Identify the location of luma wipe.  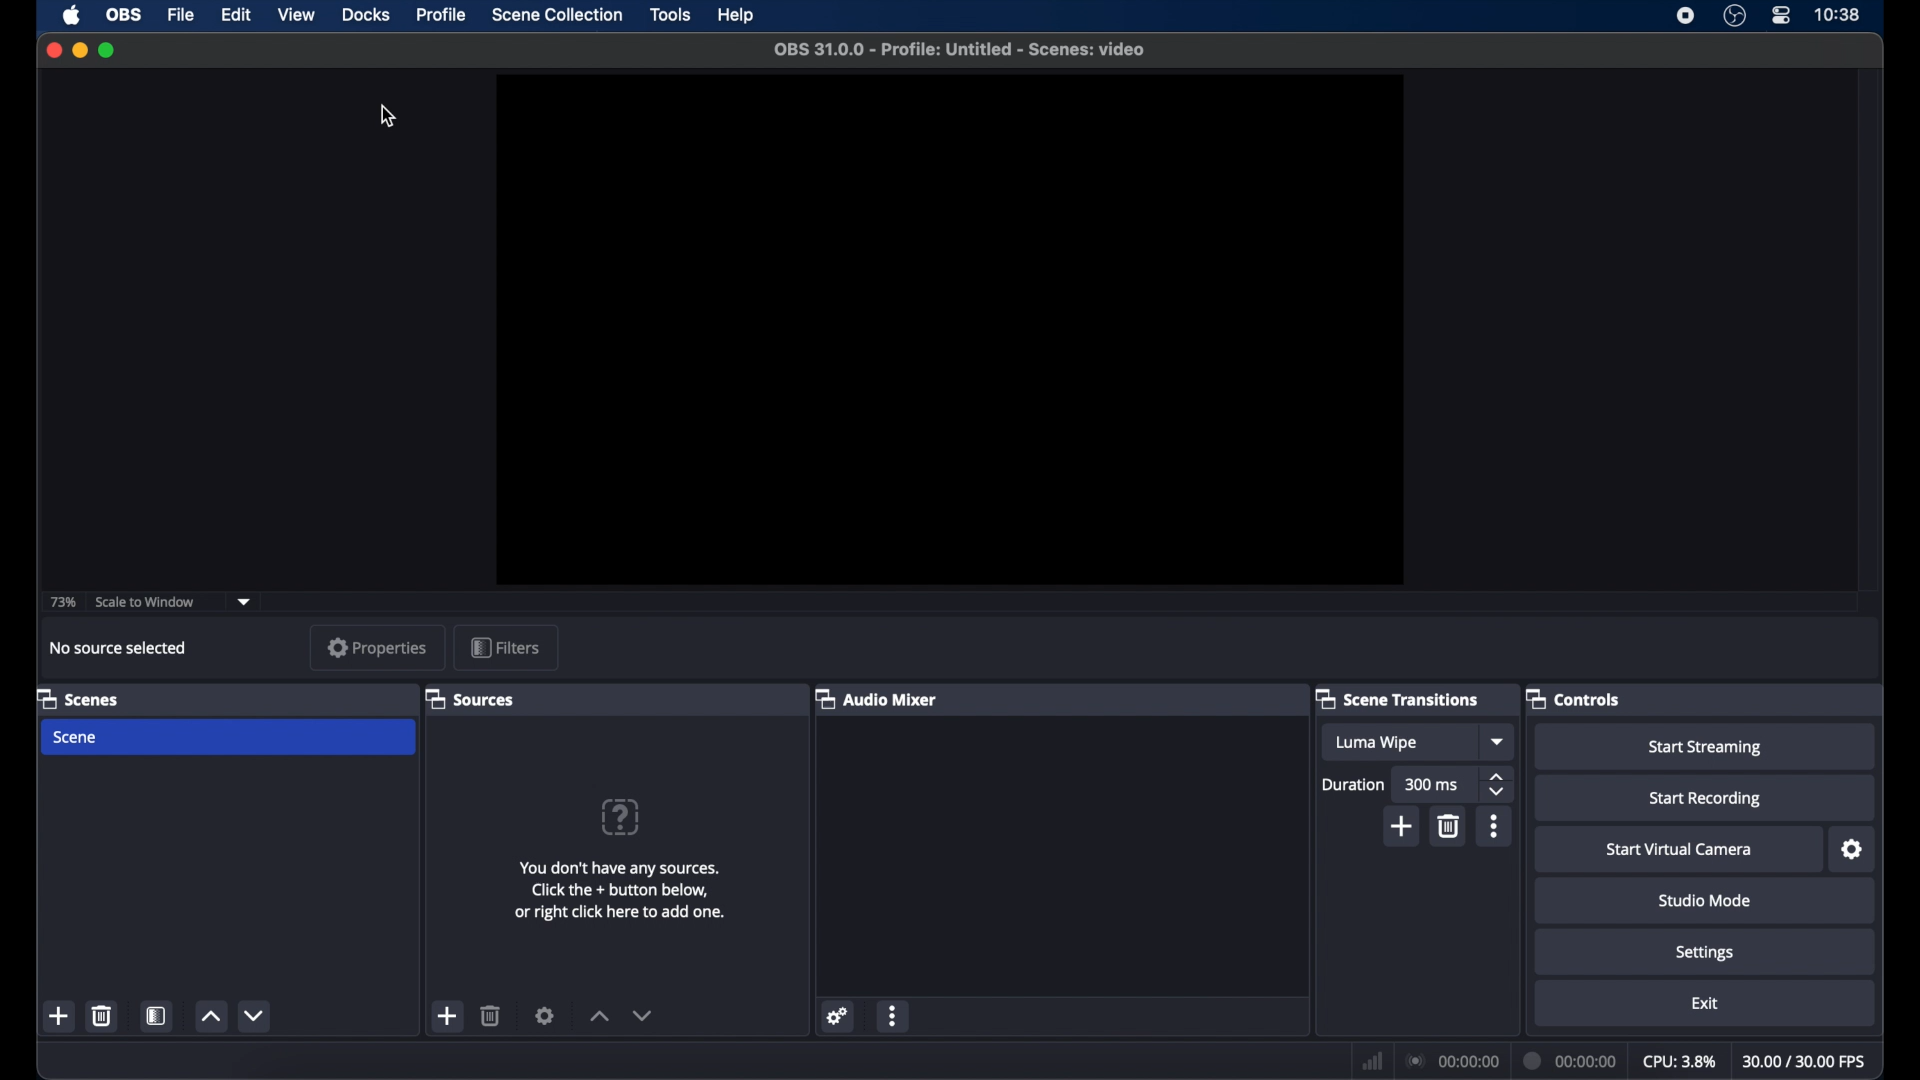
(1376, 743).